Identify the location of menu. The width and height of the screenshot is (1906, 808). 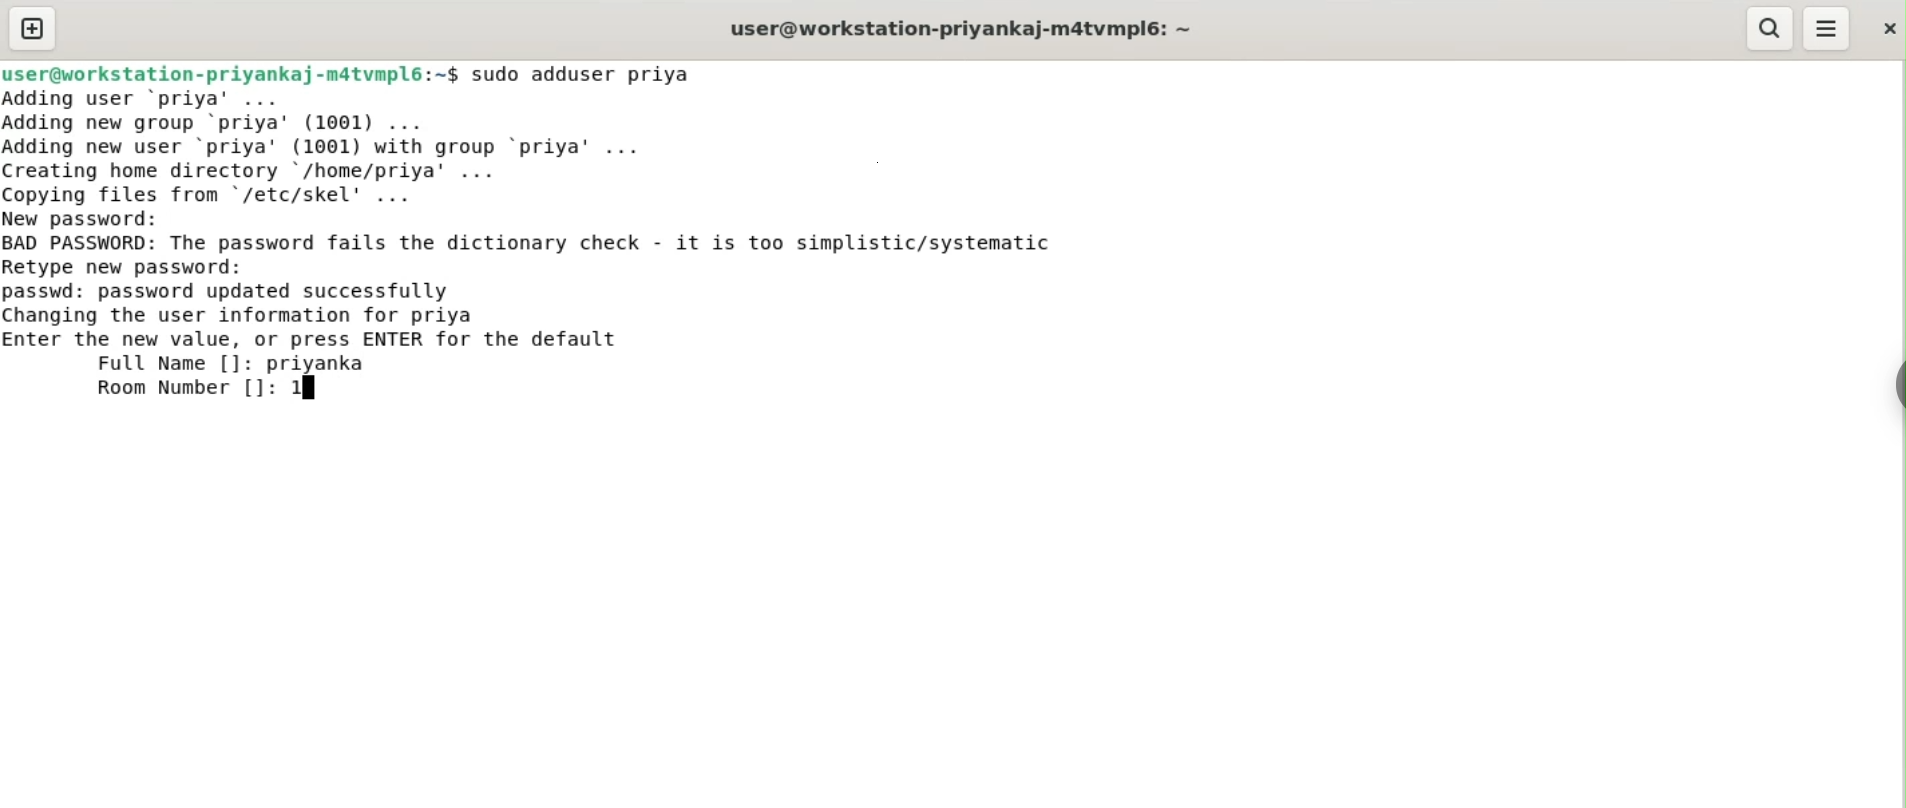
(1828, 29).